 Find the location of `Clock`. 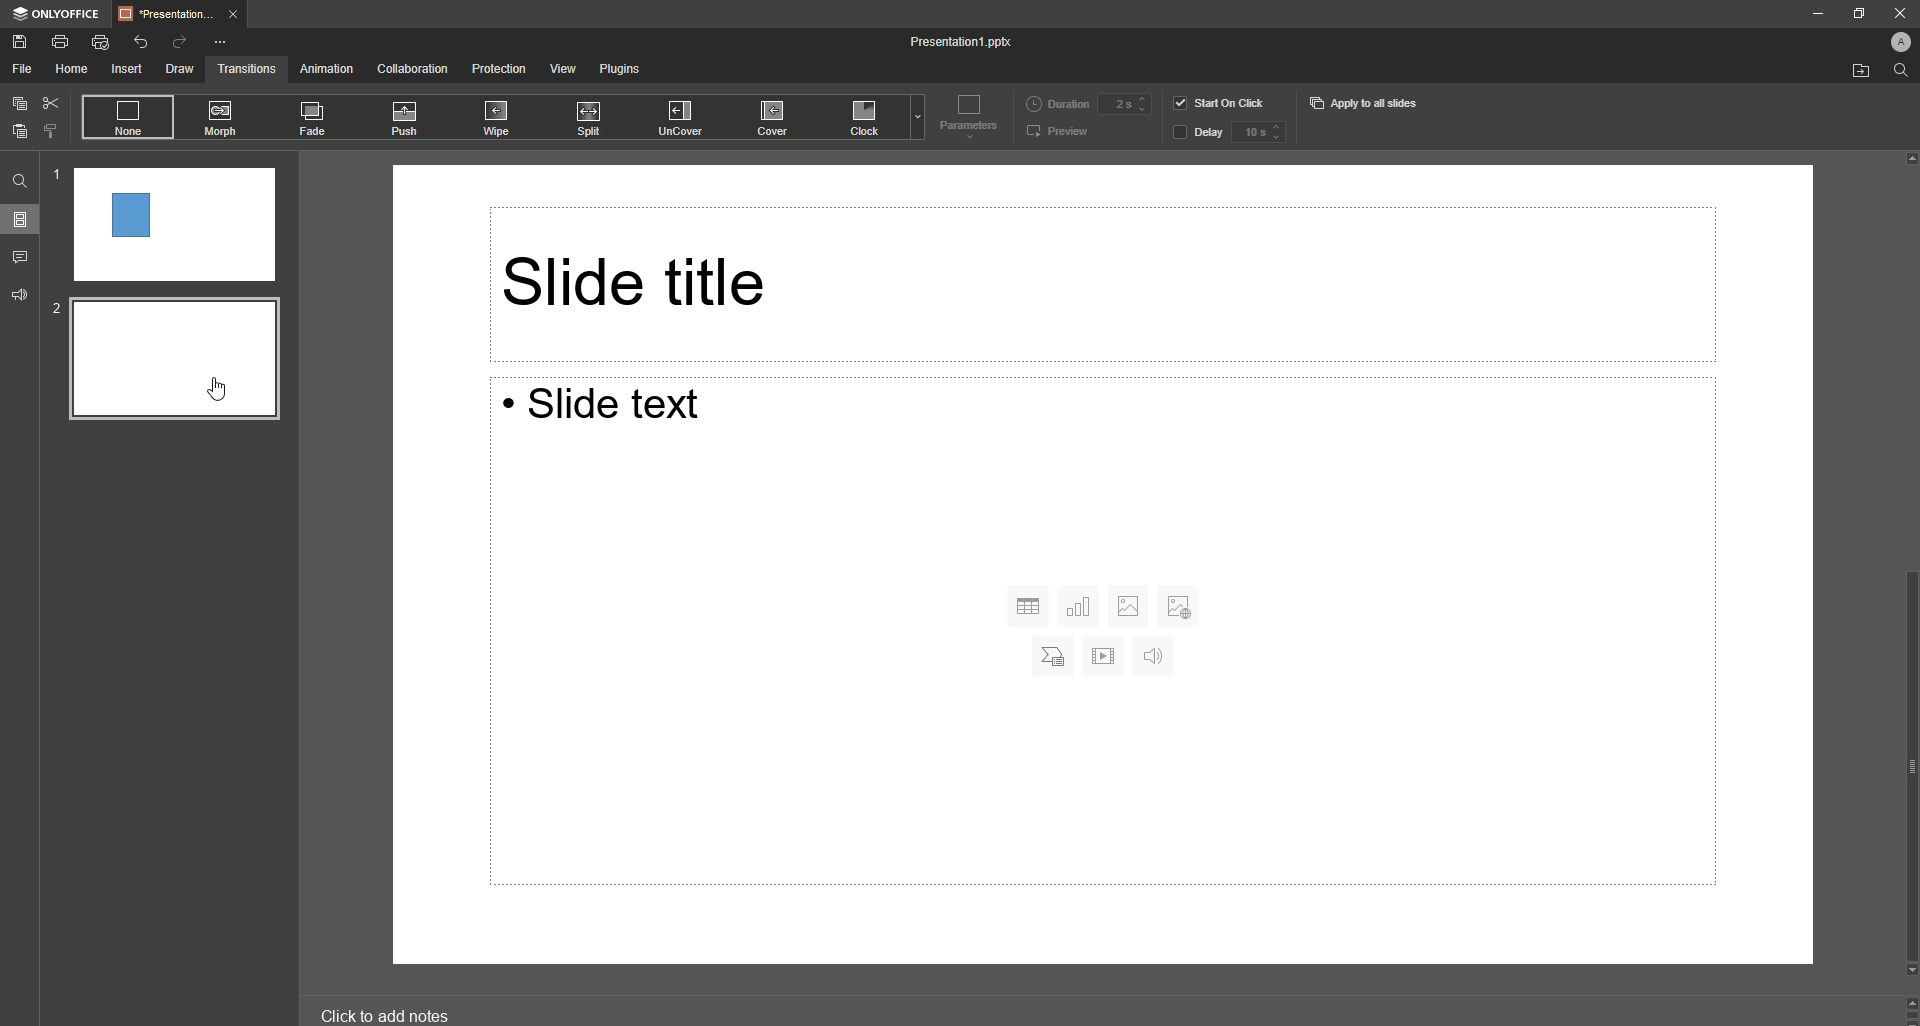

Clock is located at coordinates (860, 120).